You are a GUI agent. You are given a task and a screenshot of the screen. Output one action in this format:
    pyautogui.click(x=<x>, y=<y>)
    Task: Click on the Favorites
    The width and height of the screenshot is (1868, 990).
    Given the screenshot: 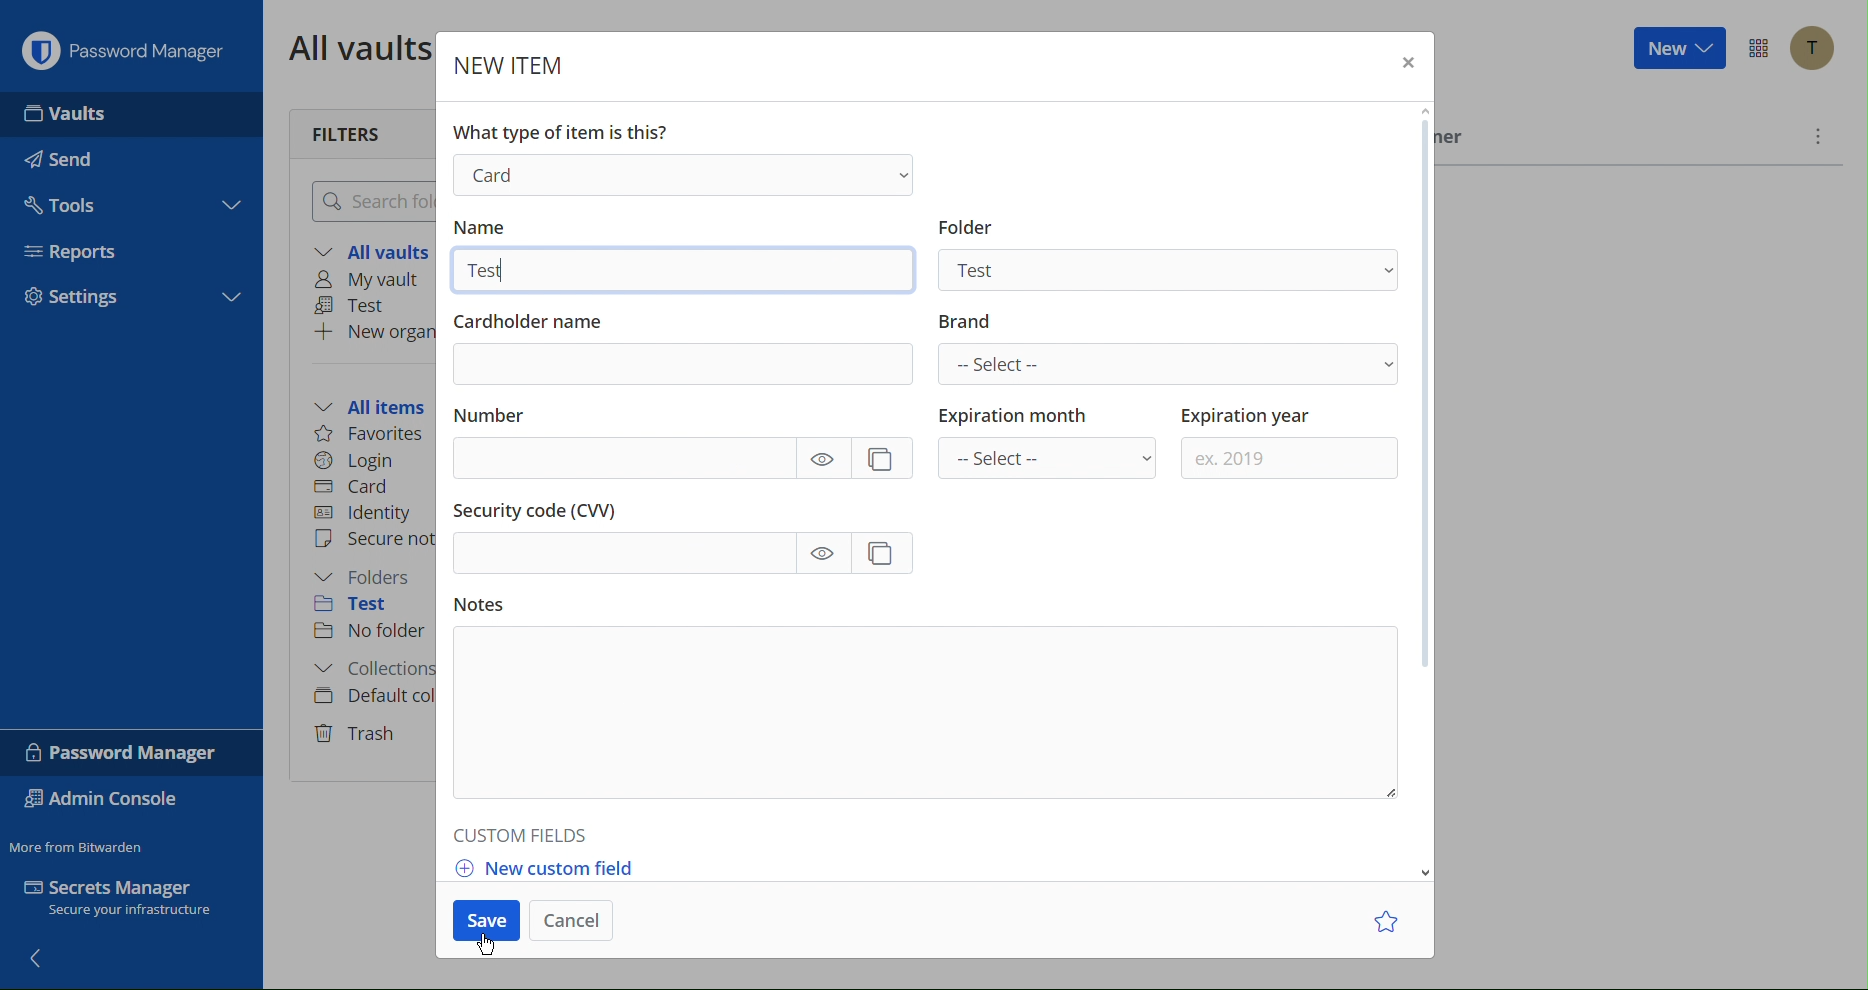 What is the action you would take?
    pyautogui.click(x=374, y=436)
    